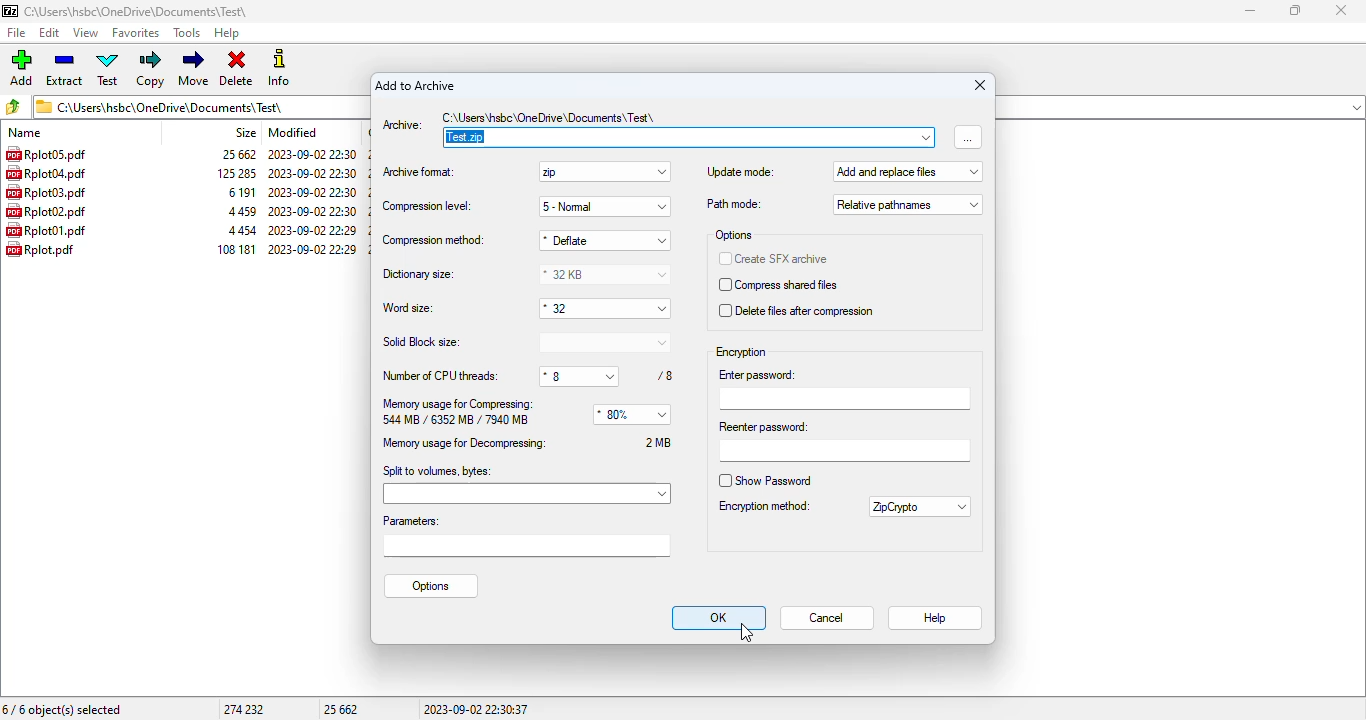 This screenshot has width=1366, height=720. What do you see at coordinates (237, 248) in the screenshot?
I see `size` at bounding box center [237, 248].